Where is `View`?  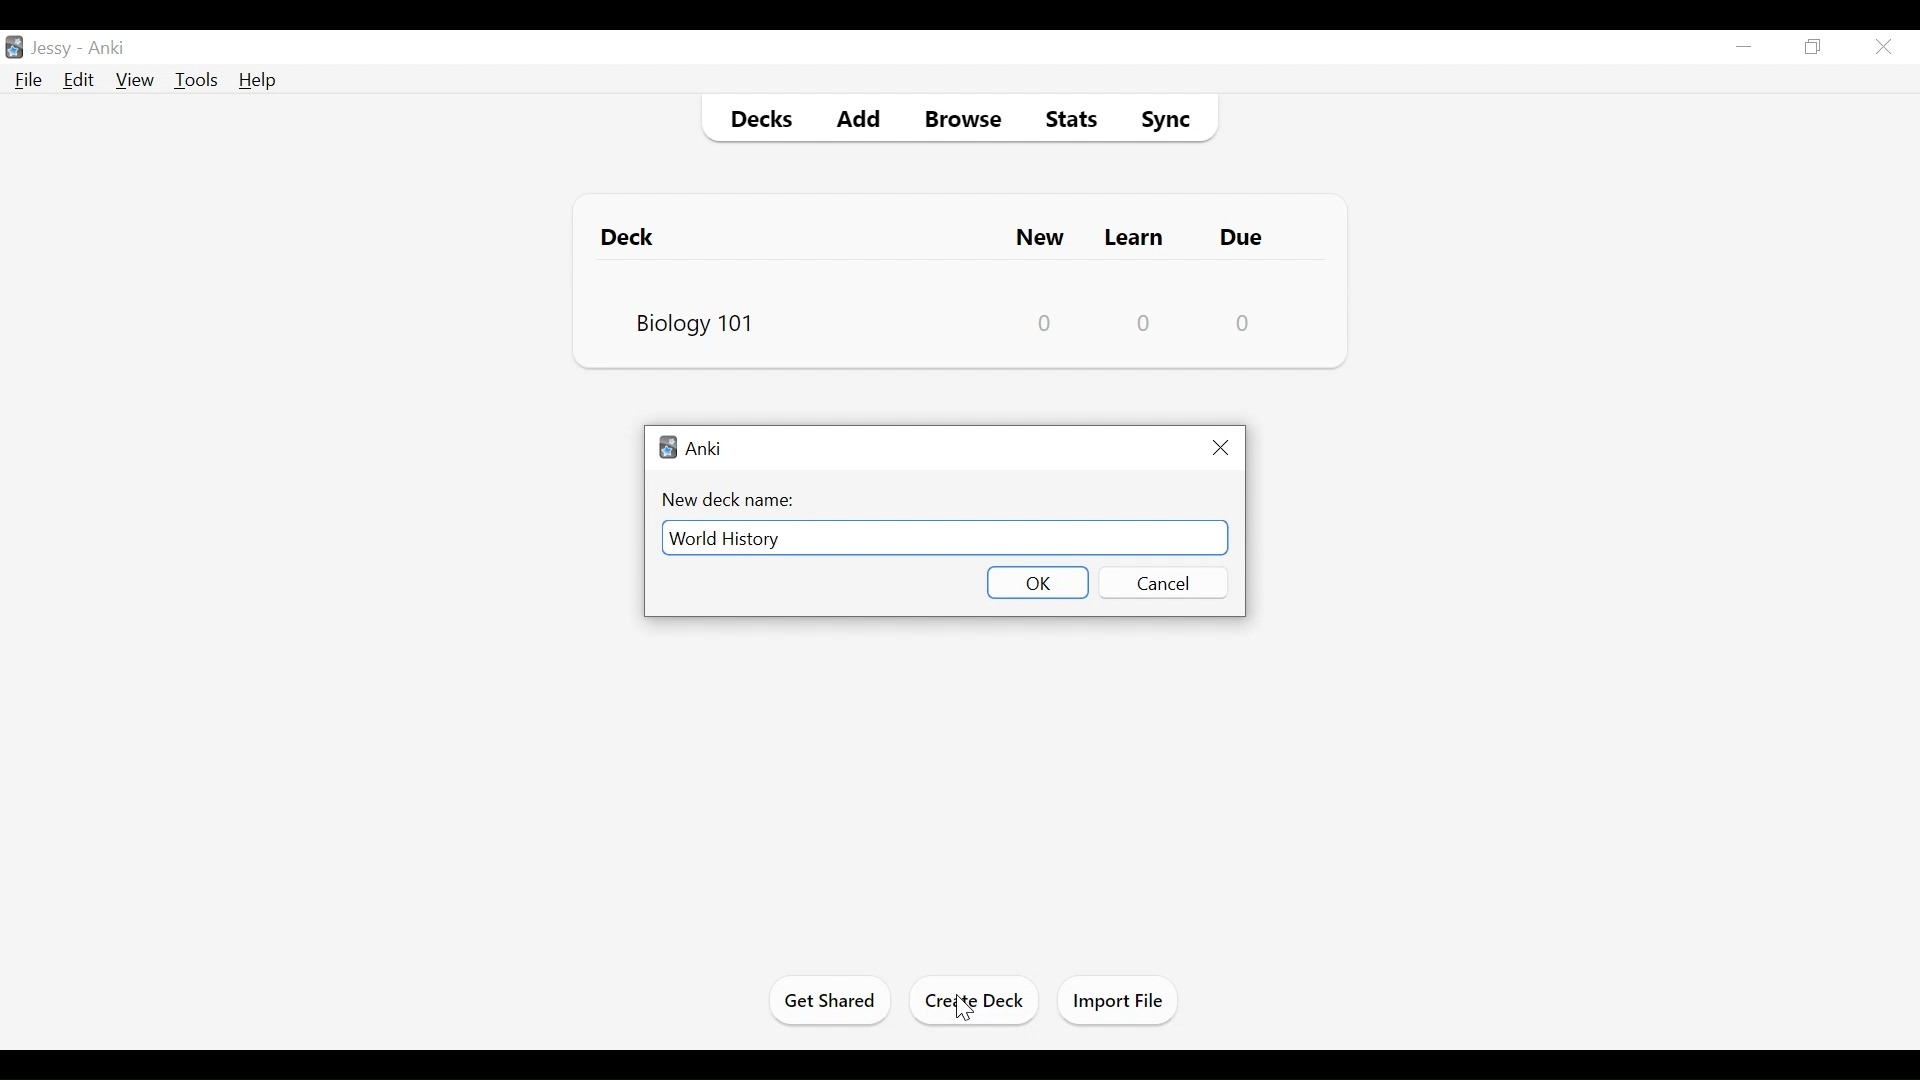 View is located at coordinates (134, 80).